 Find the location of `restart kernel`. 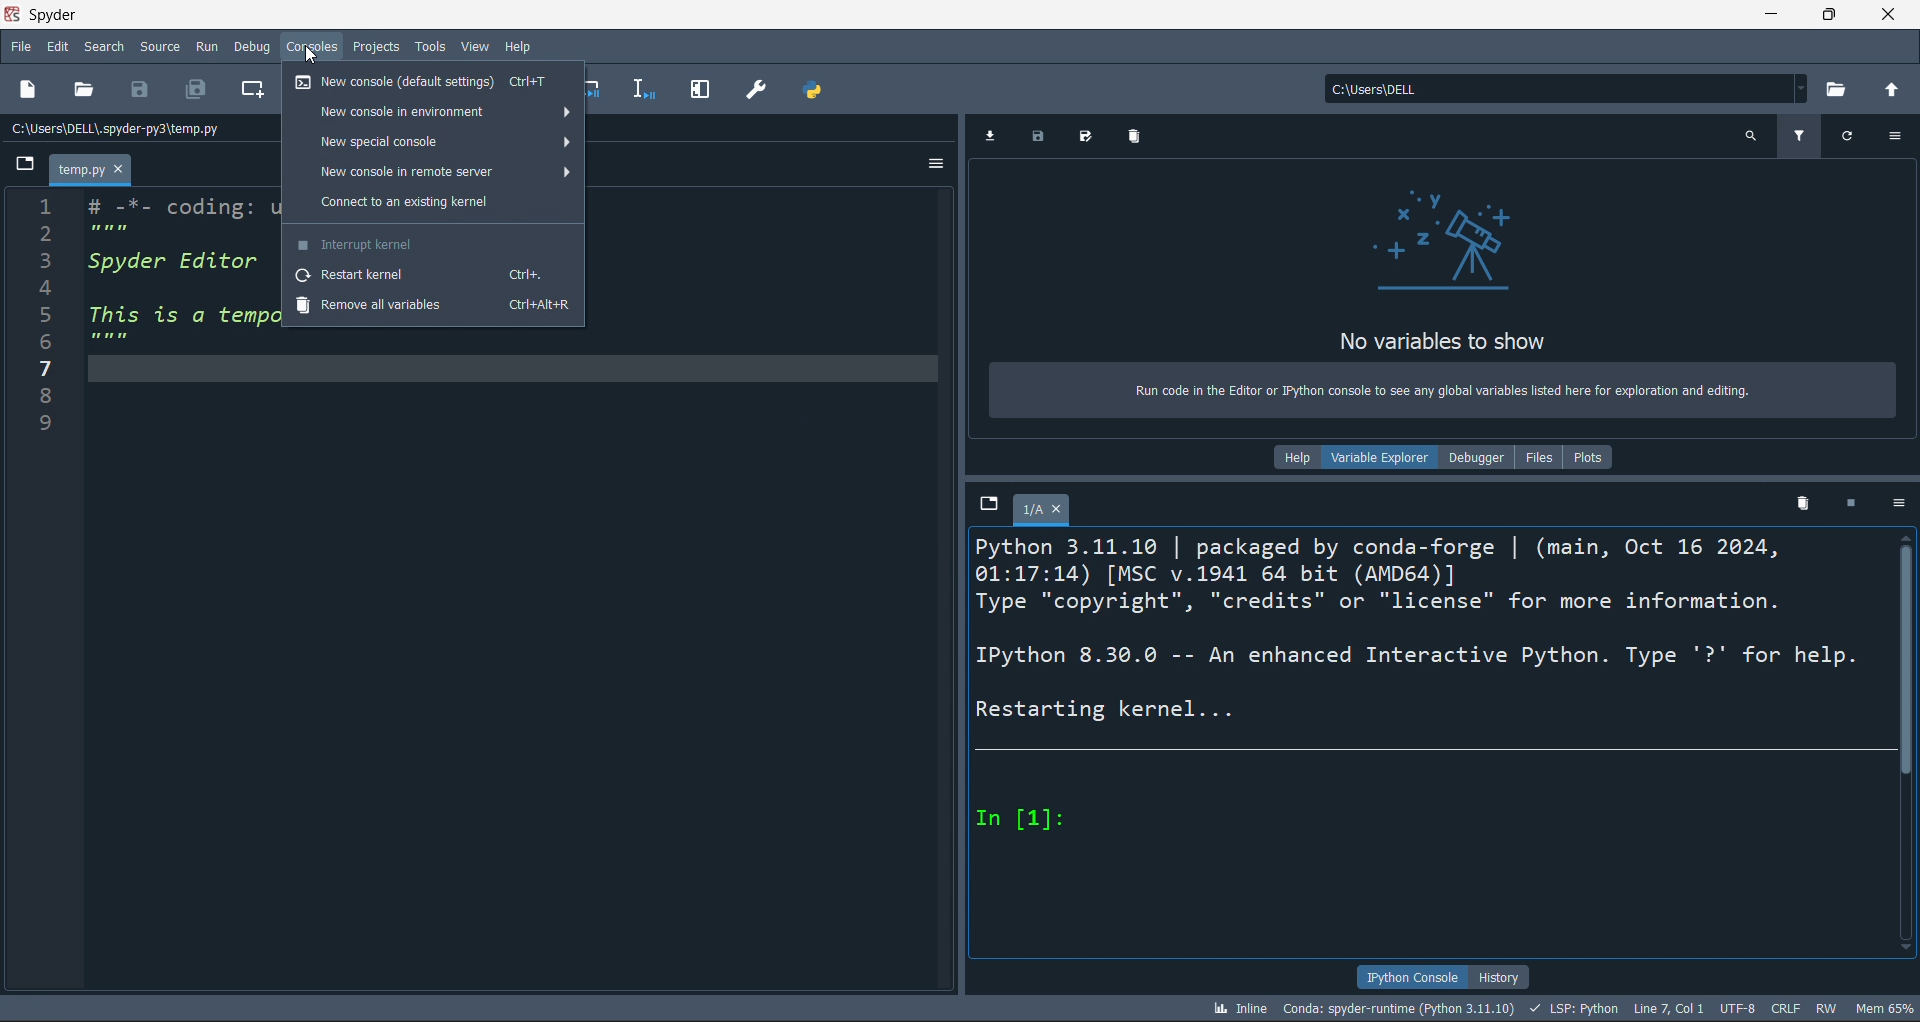

restart kernel is located at coordinates (431, 275).